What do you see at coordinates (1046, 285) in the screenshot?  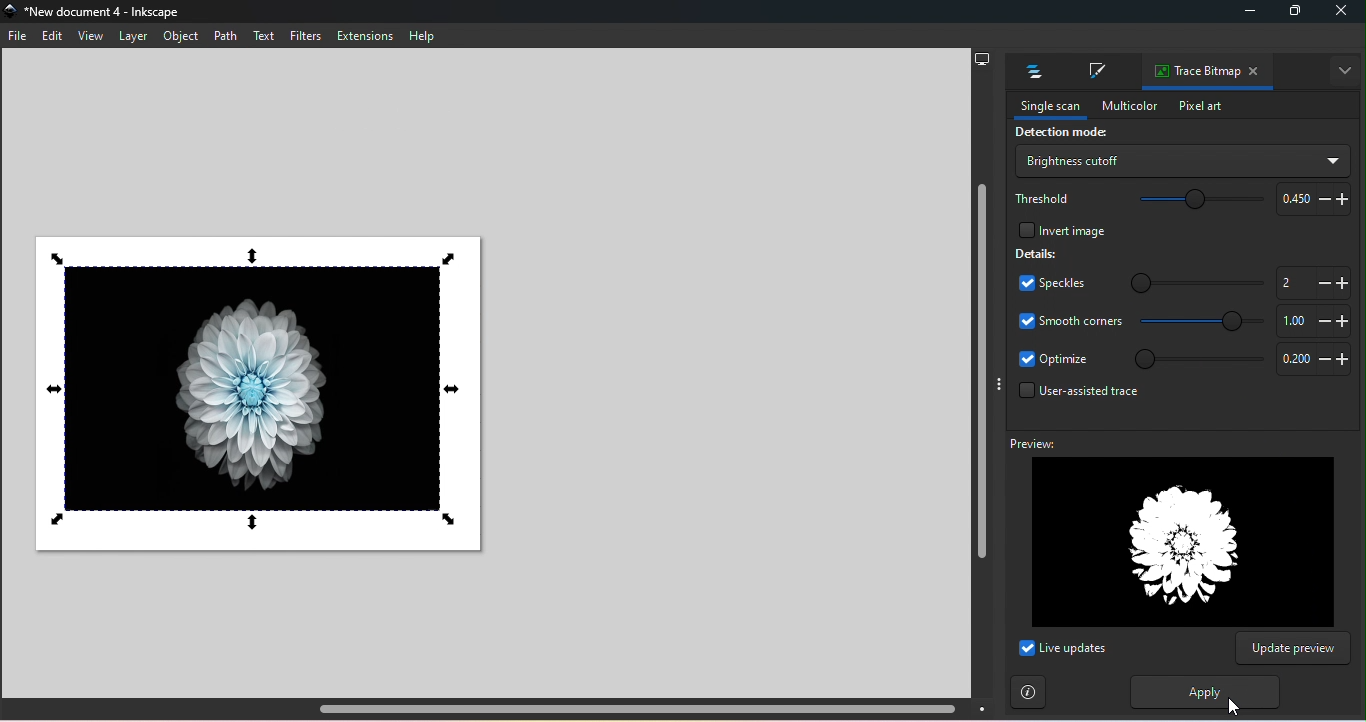 I see `Speckles` at bounding box center [1046, 285].